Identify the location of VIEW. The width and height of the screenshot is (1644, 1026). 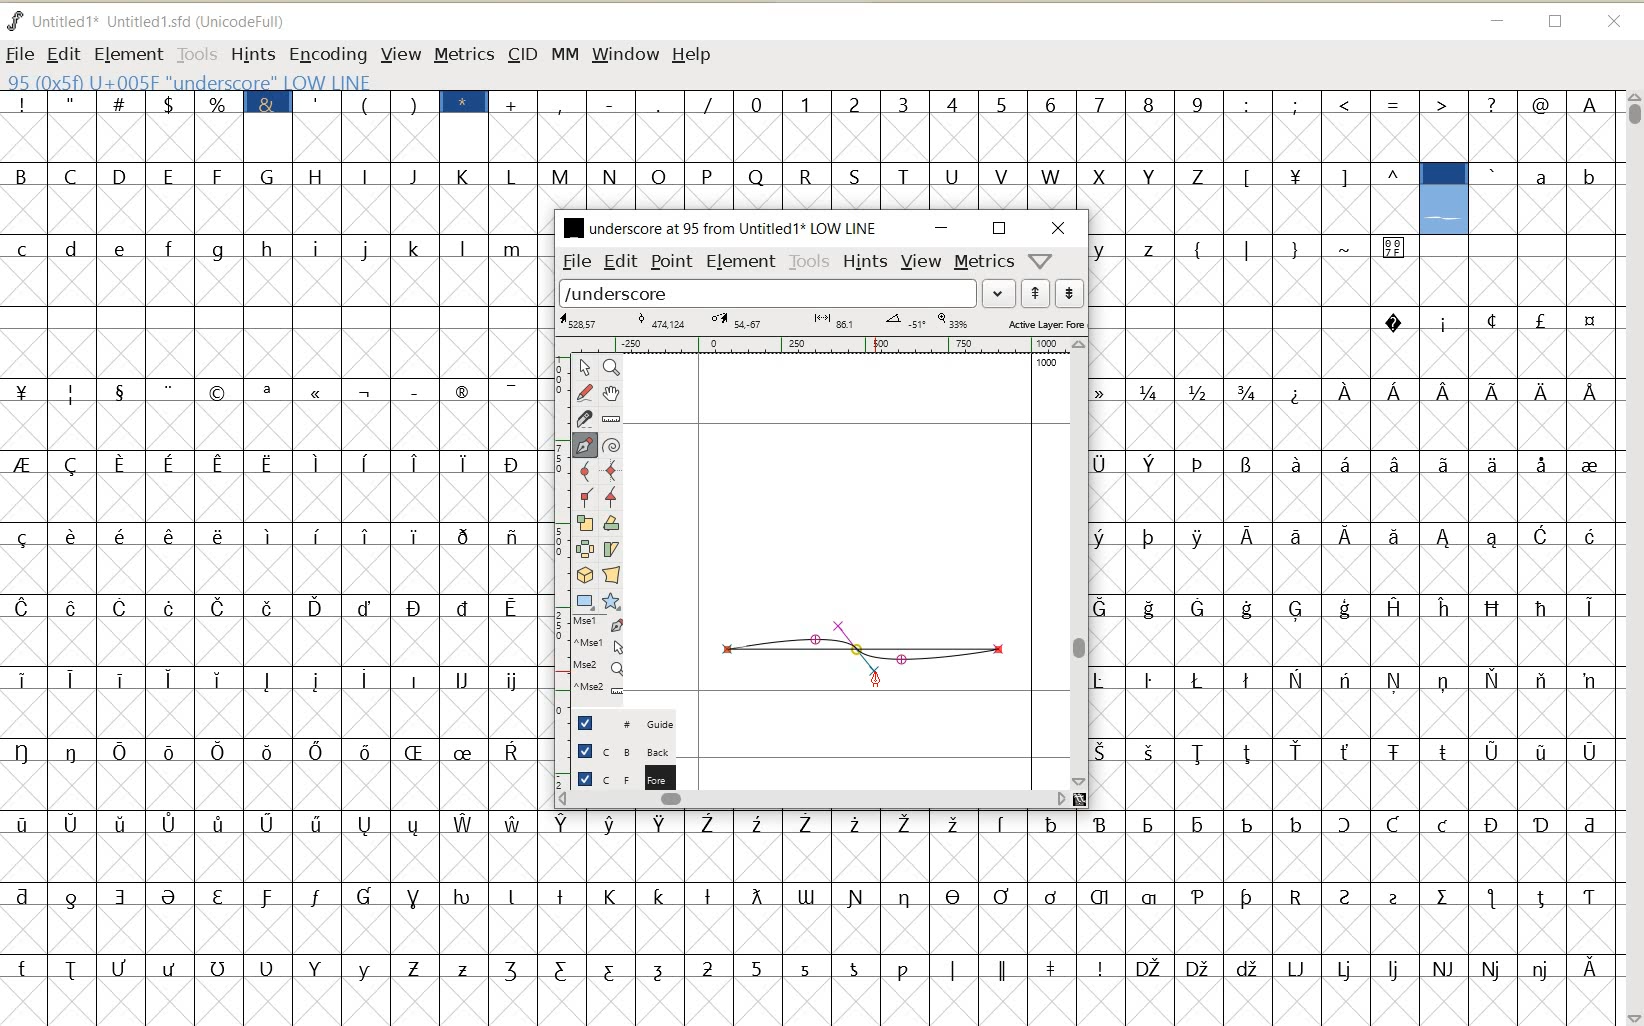
(397, 53).